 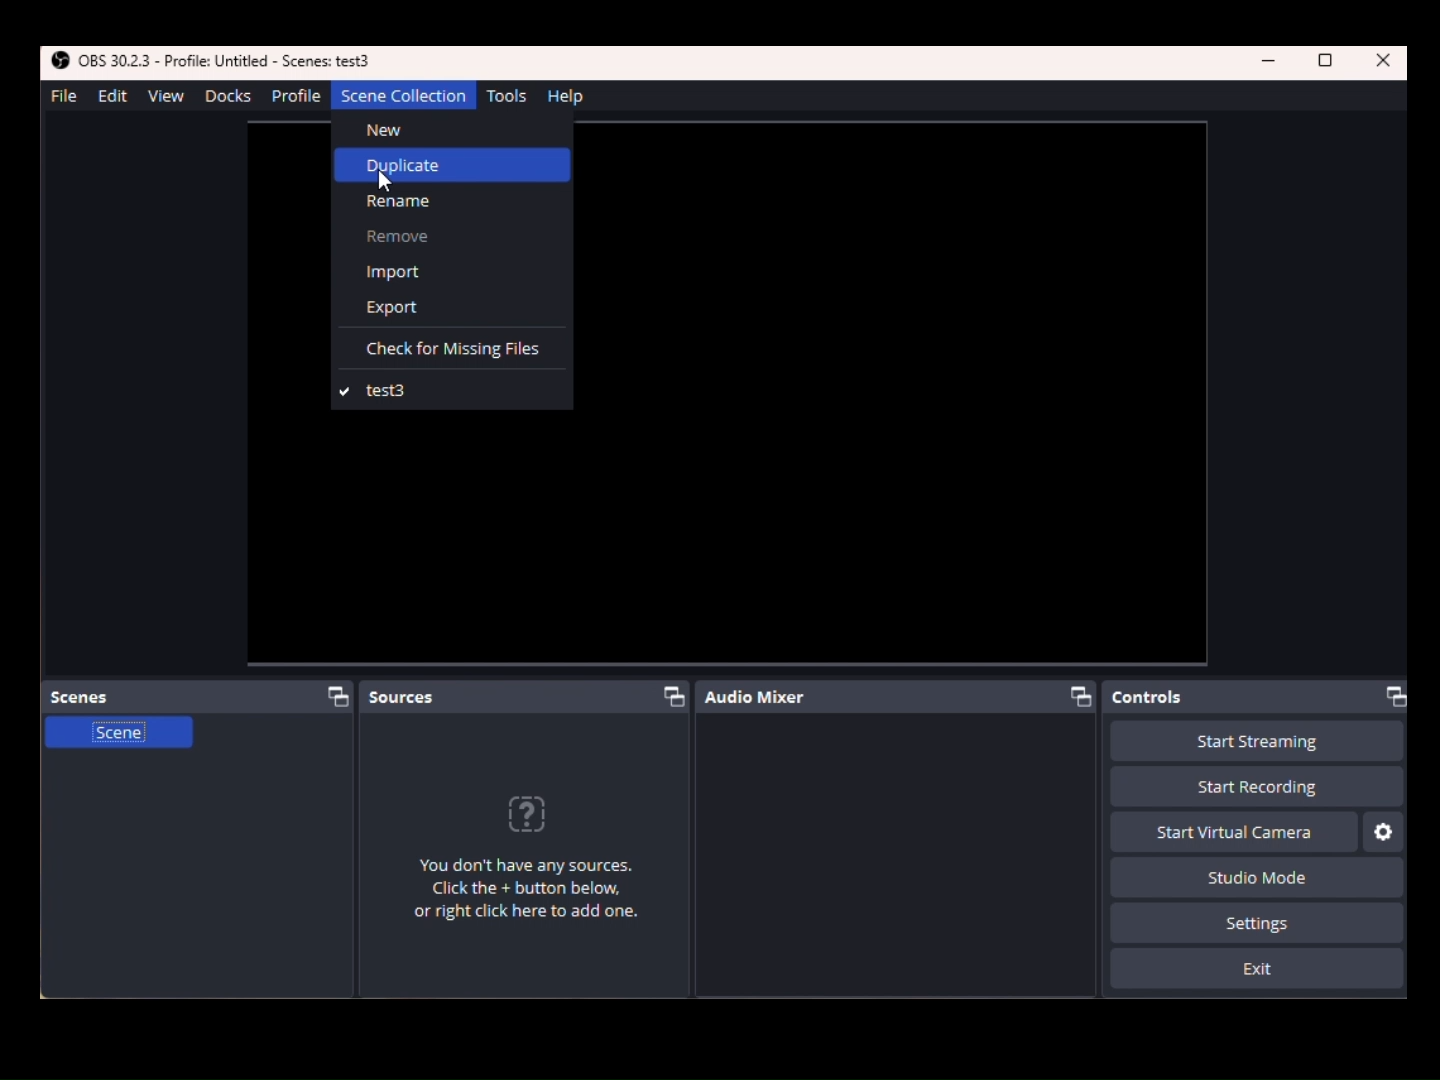 What do you see at coordinates (1234, 832) in the screenshot?
I see `Start Virtual Camera` at bounding box center [1234, 832].